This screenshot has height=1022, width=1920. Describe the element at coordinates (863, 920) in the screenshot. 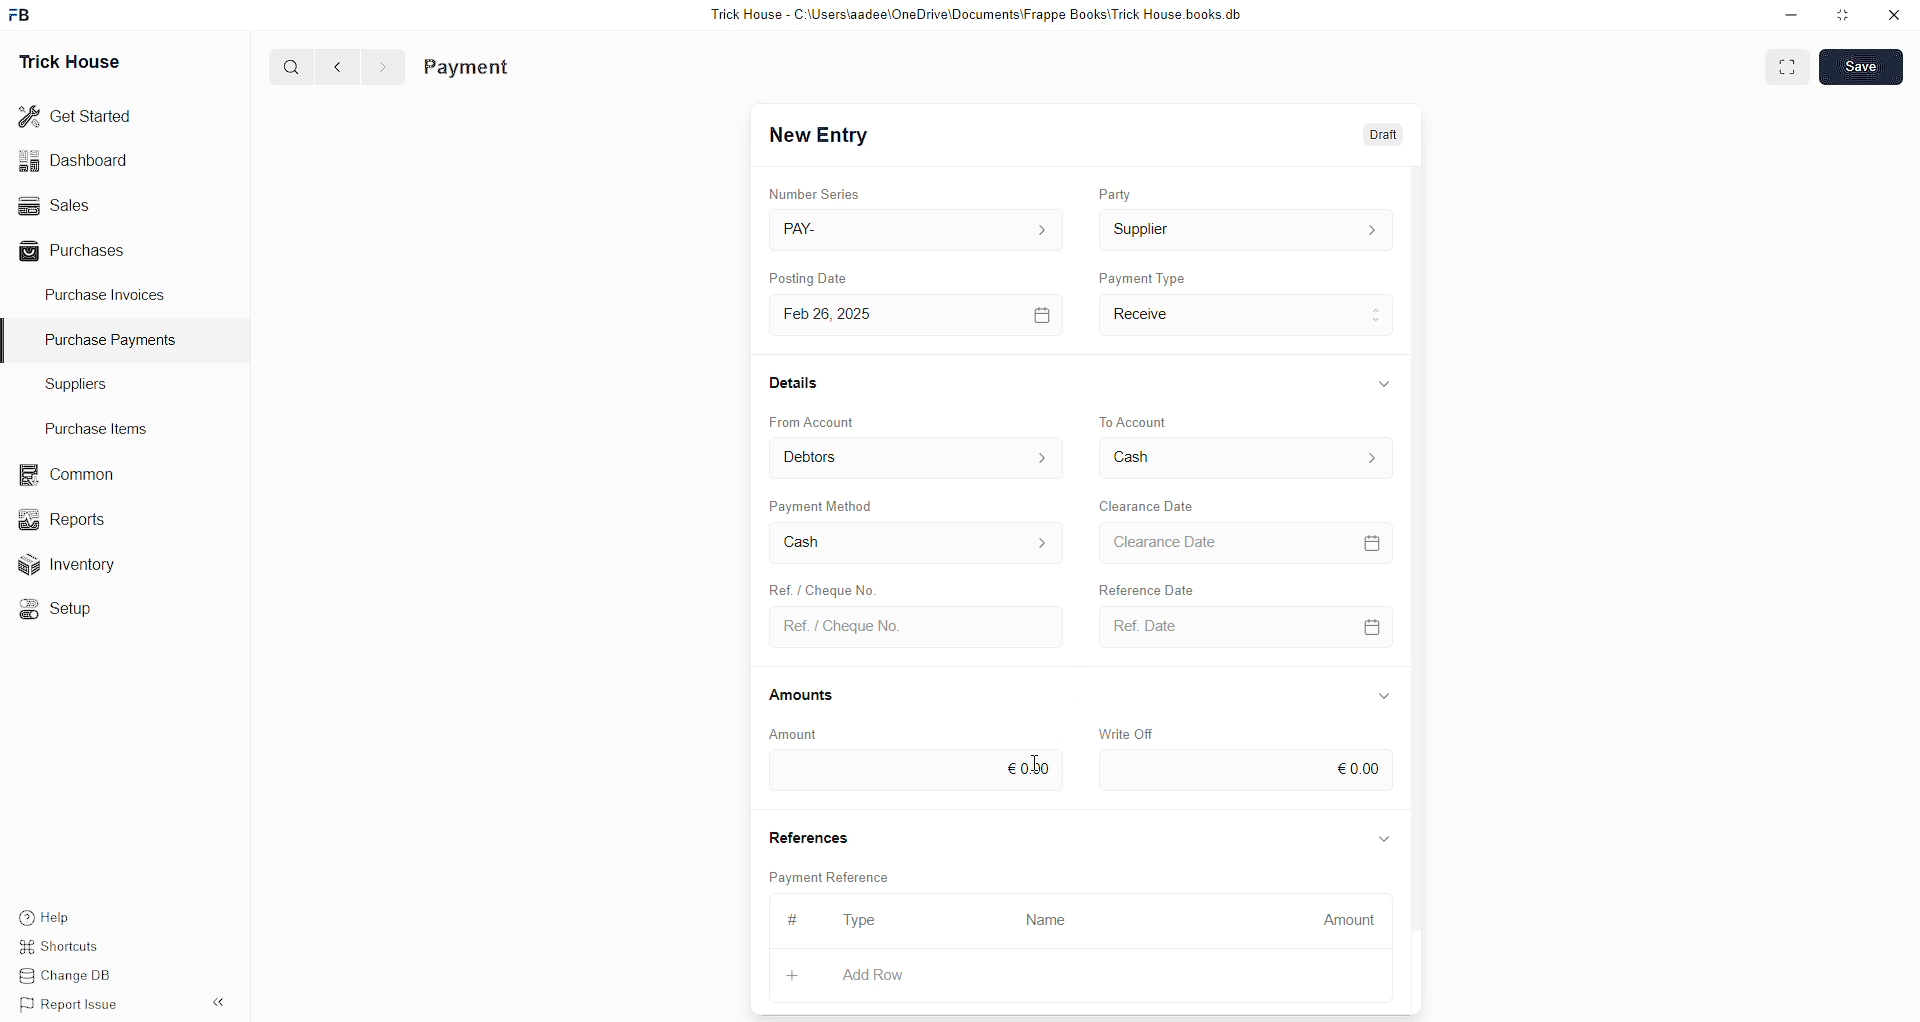

I see `Type` at that location.